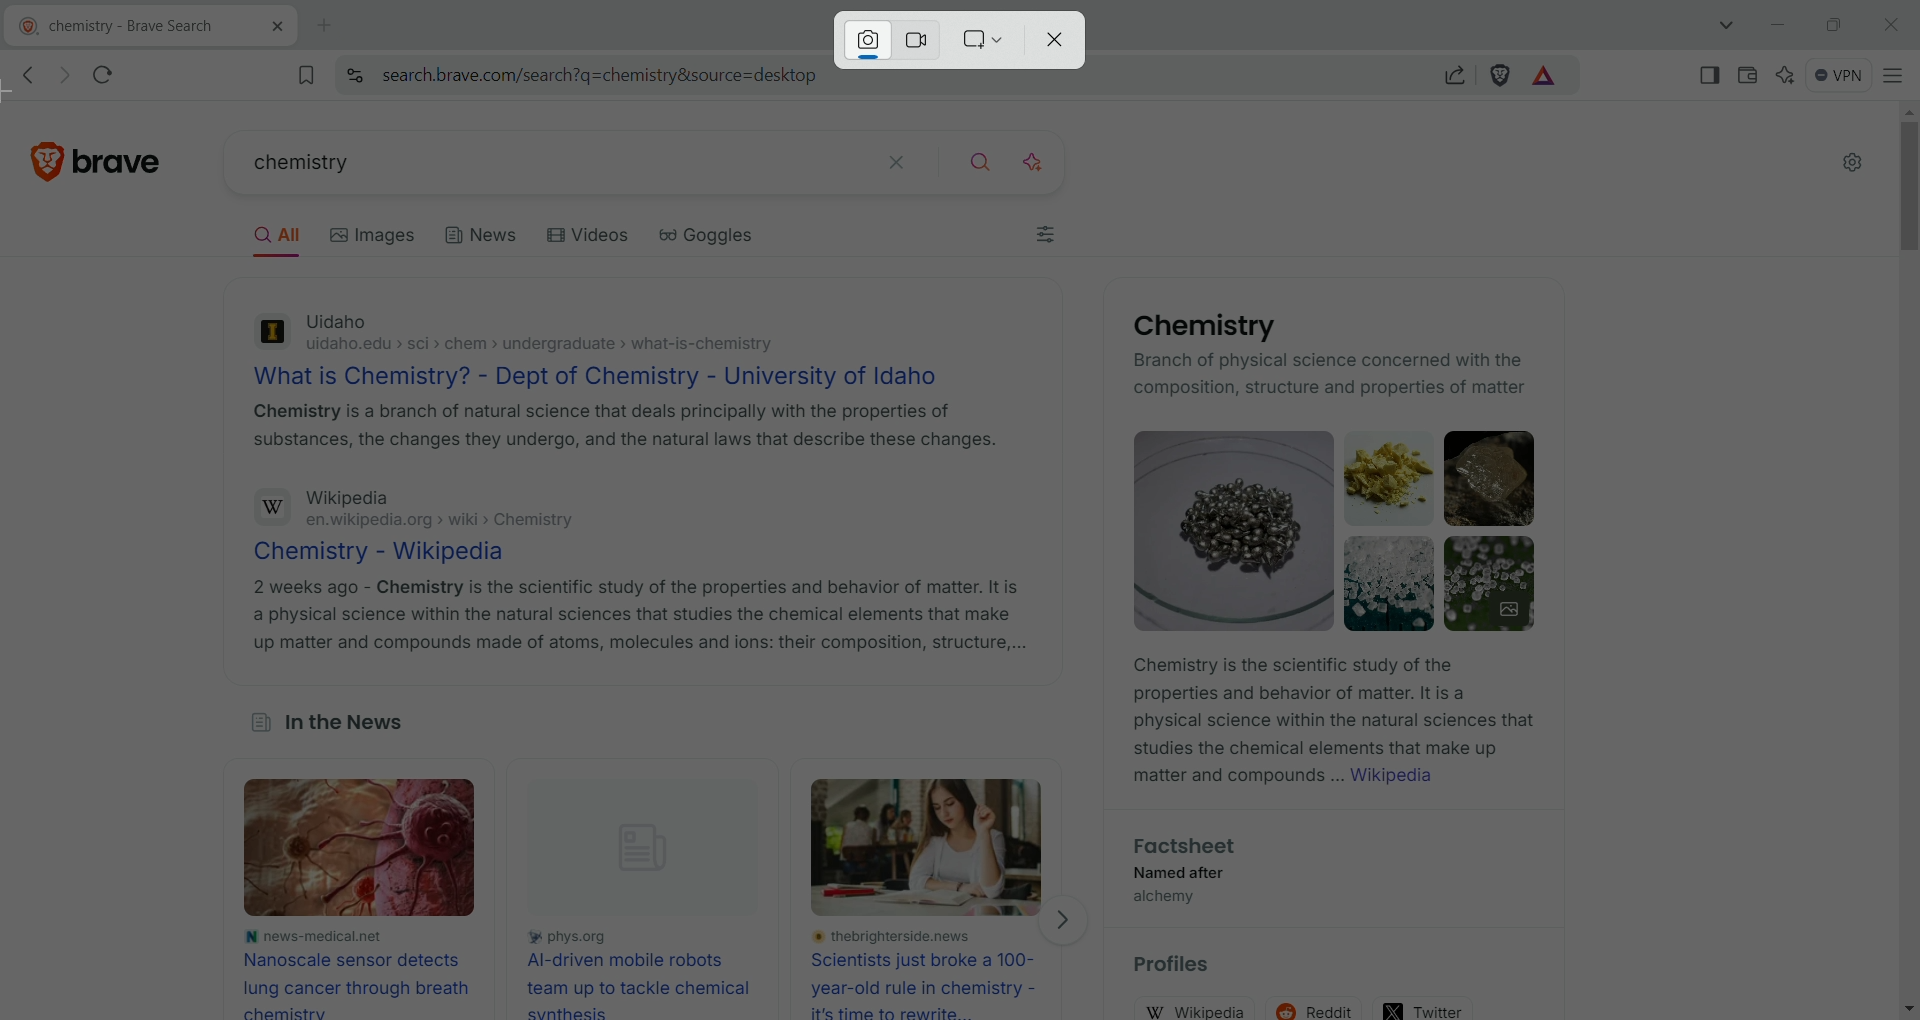 This screenshot has height=1020, width=1920. I want to click on record, so click(922, 38).